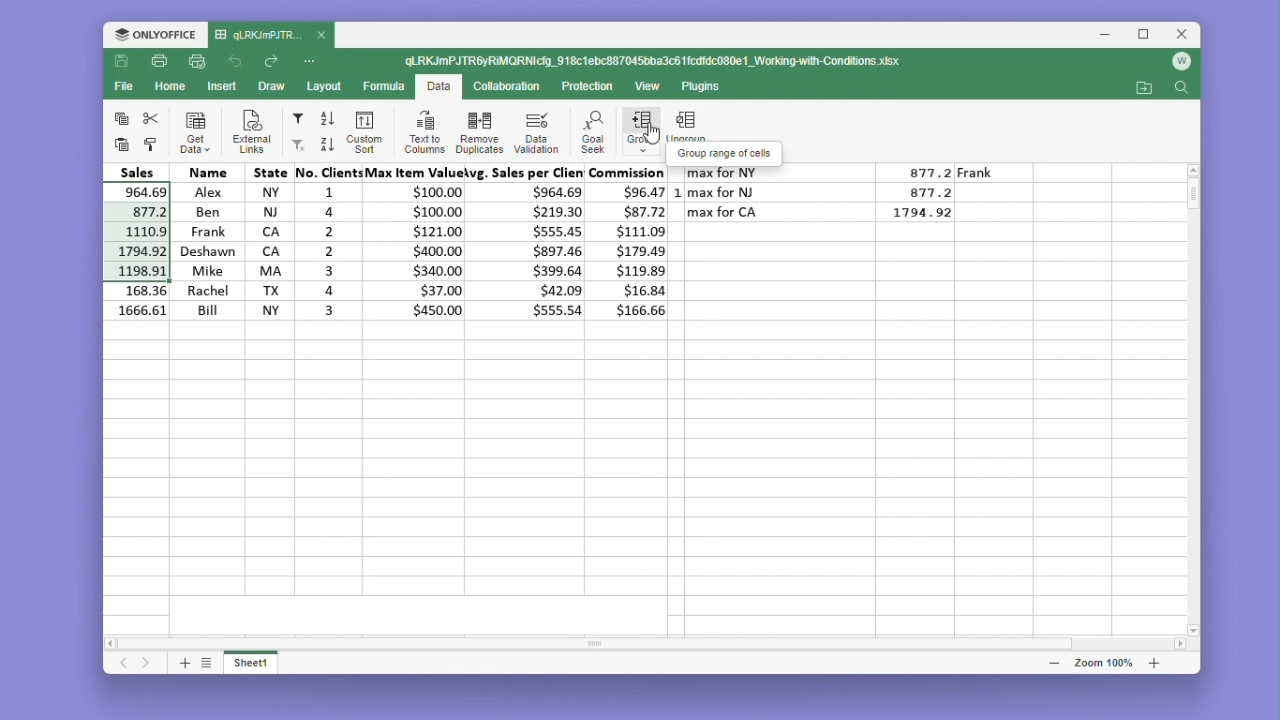  I want to click on group rows, so click(641, 135).